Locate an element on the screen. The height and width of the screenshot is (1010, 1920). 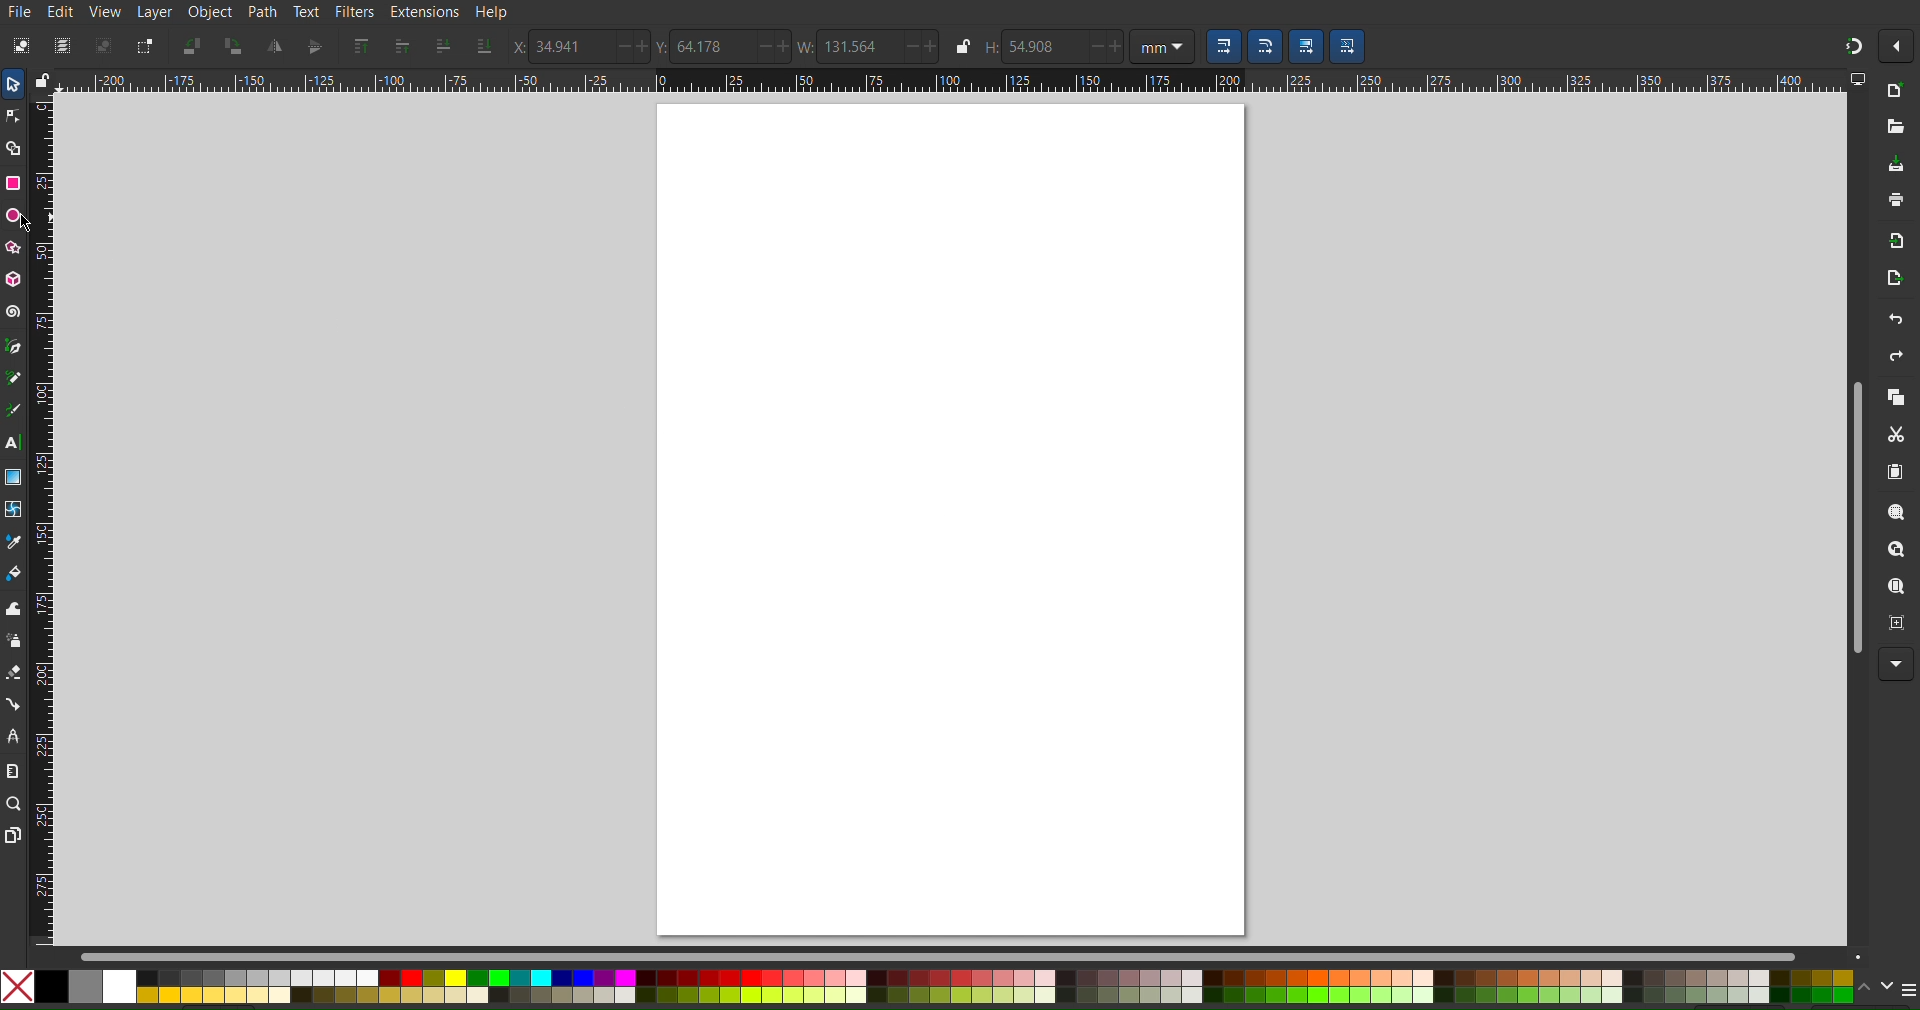
Scrollbar is located at coordinates (970, 955).